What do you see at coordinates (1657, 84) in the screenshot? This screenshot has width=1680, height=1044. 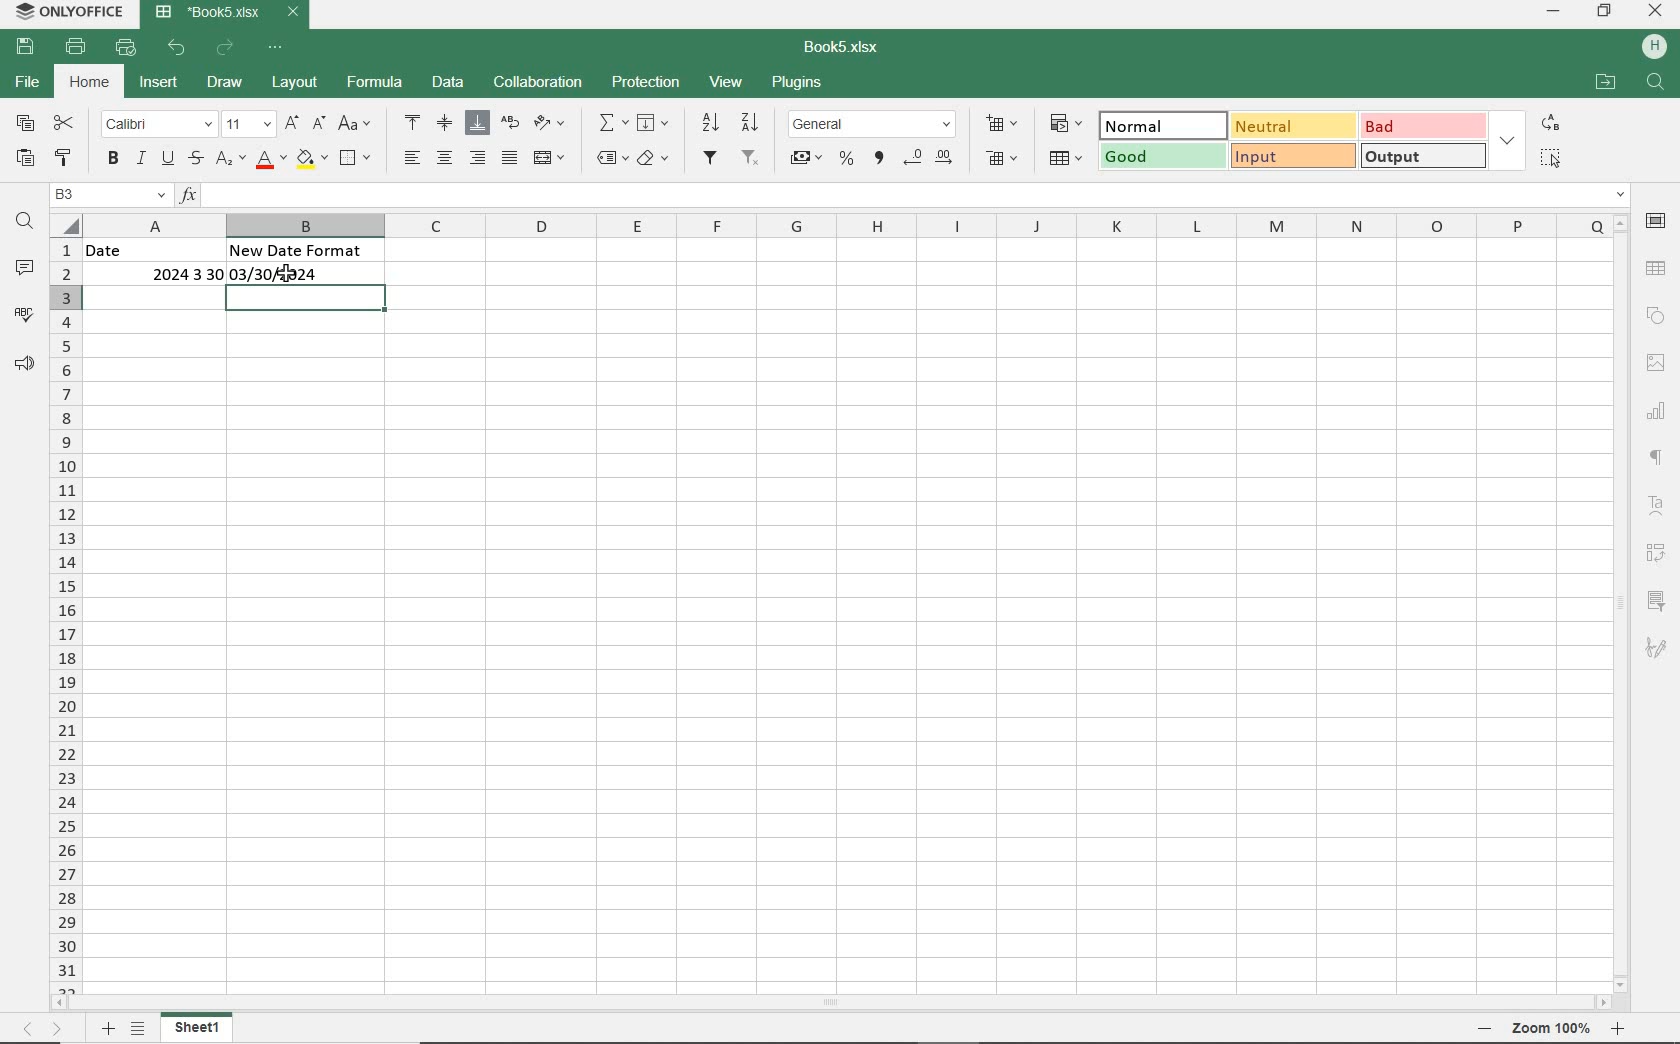 I see `FIND` at bounding box center [1657, 84].